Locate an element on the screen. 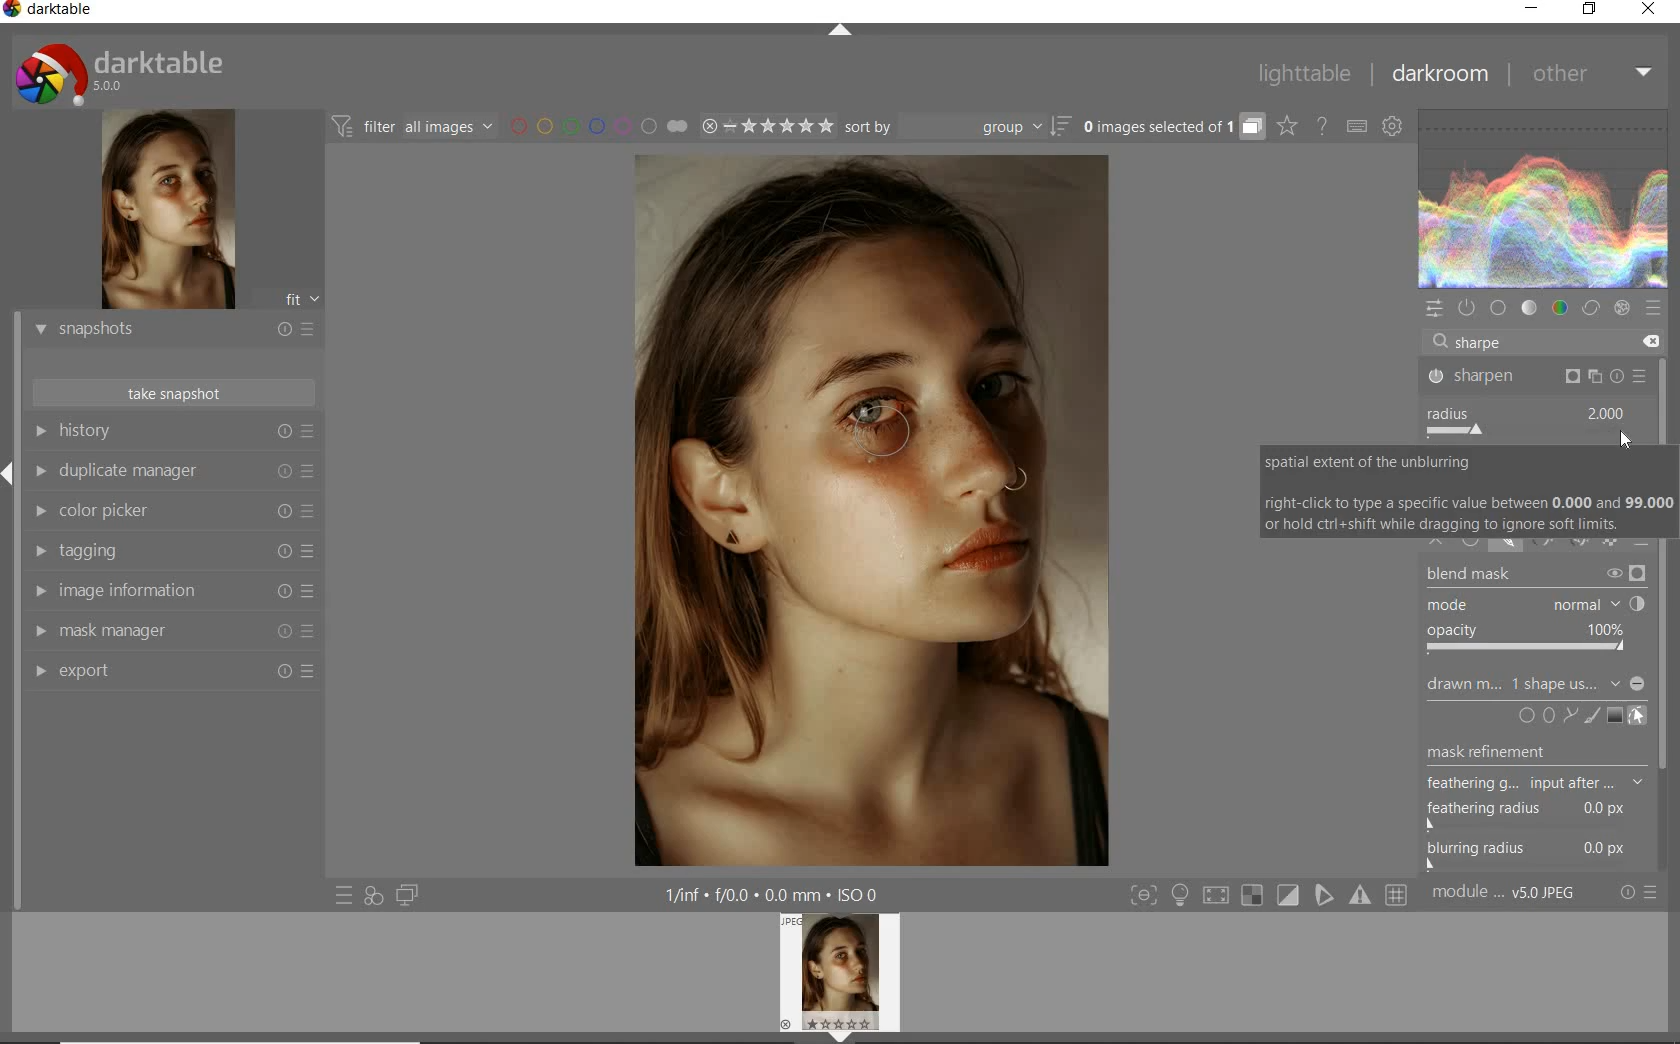 This screenshot has height=1044, width=1680. presets is located at coordinates (1652, 308).